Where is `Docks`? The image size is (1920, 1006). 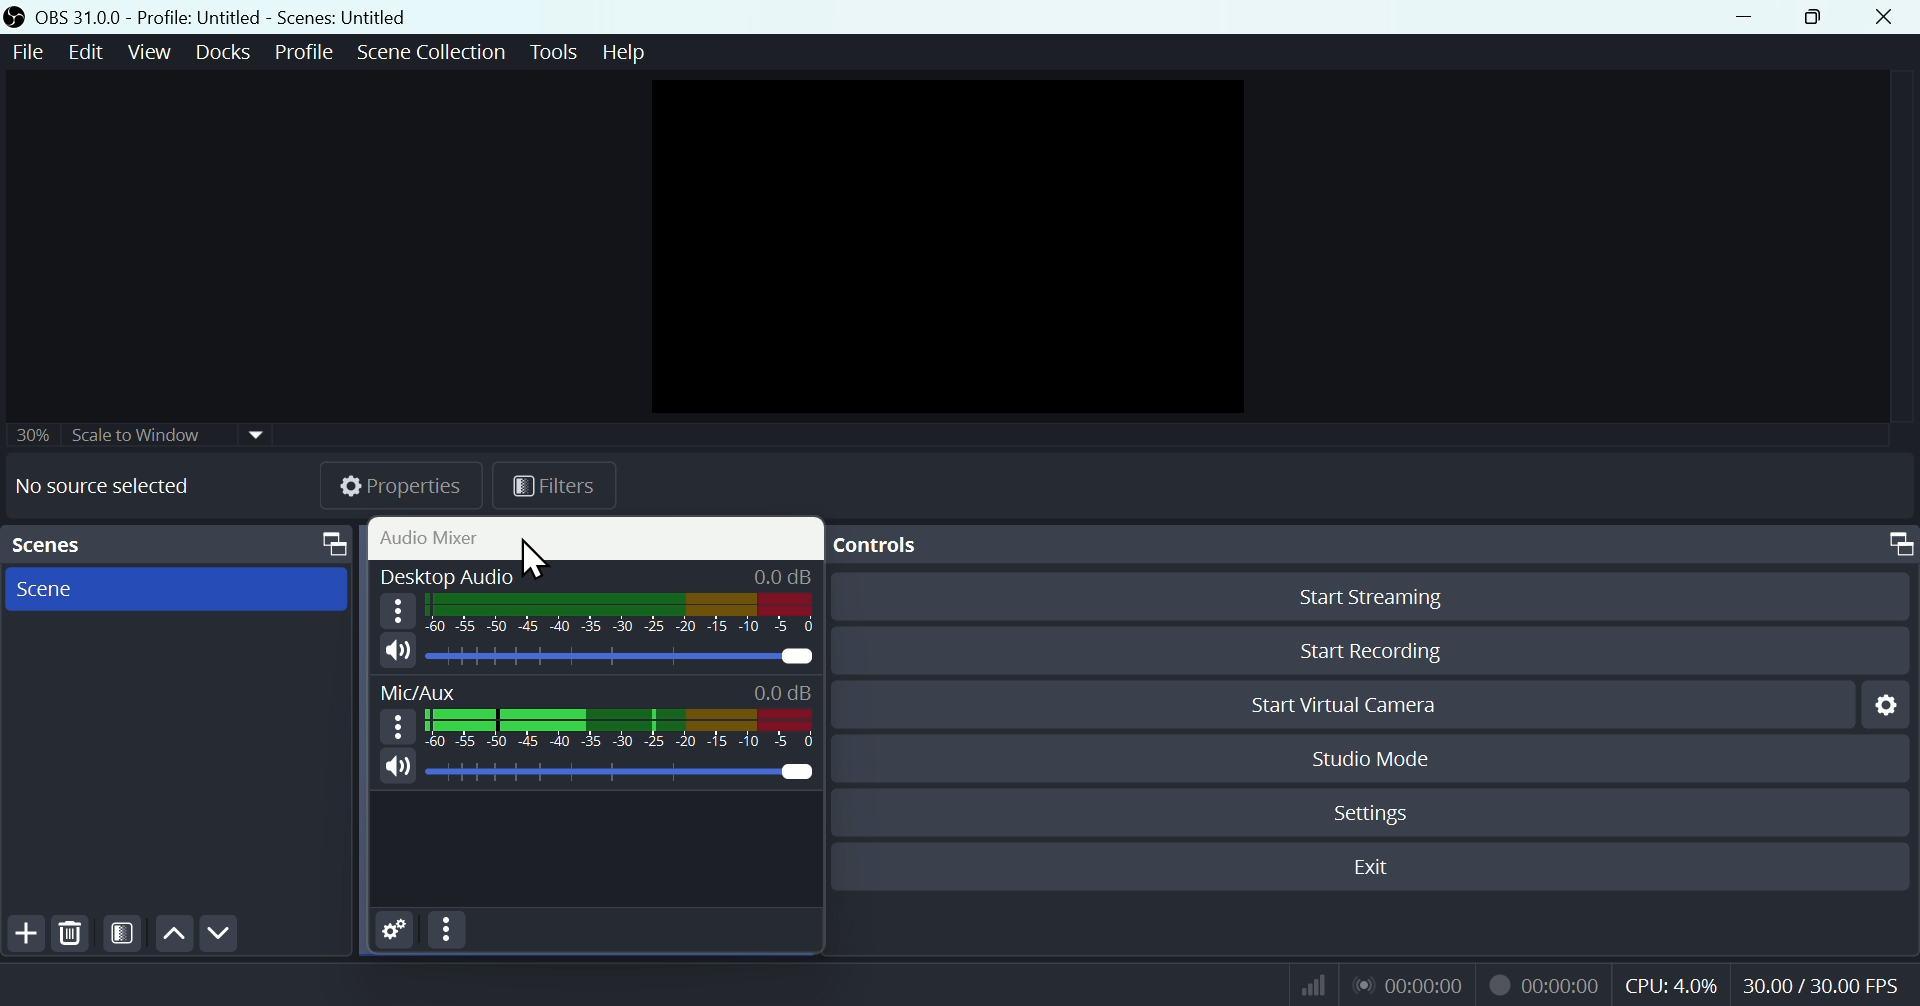 Docks is located at coordinates (221, 51).